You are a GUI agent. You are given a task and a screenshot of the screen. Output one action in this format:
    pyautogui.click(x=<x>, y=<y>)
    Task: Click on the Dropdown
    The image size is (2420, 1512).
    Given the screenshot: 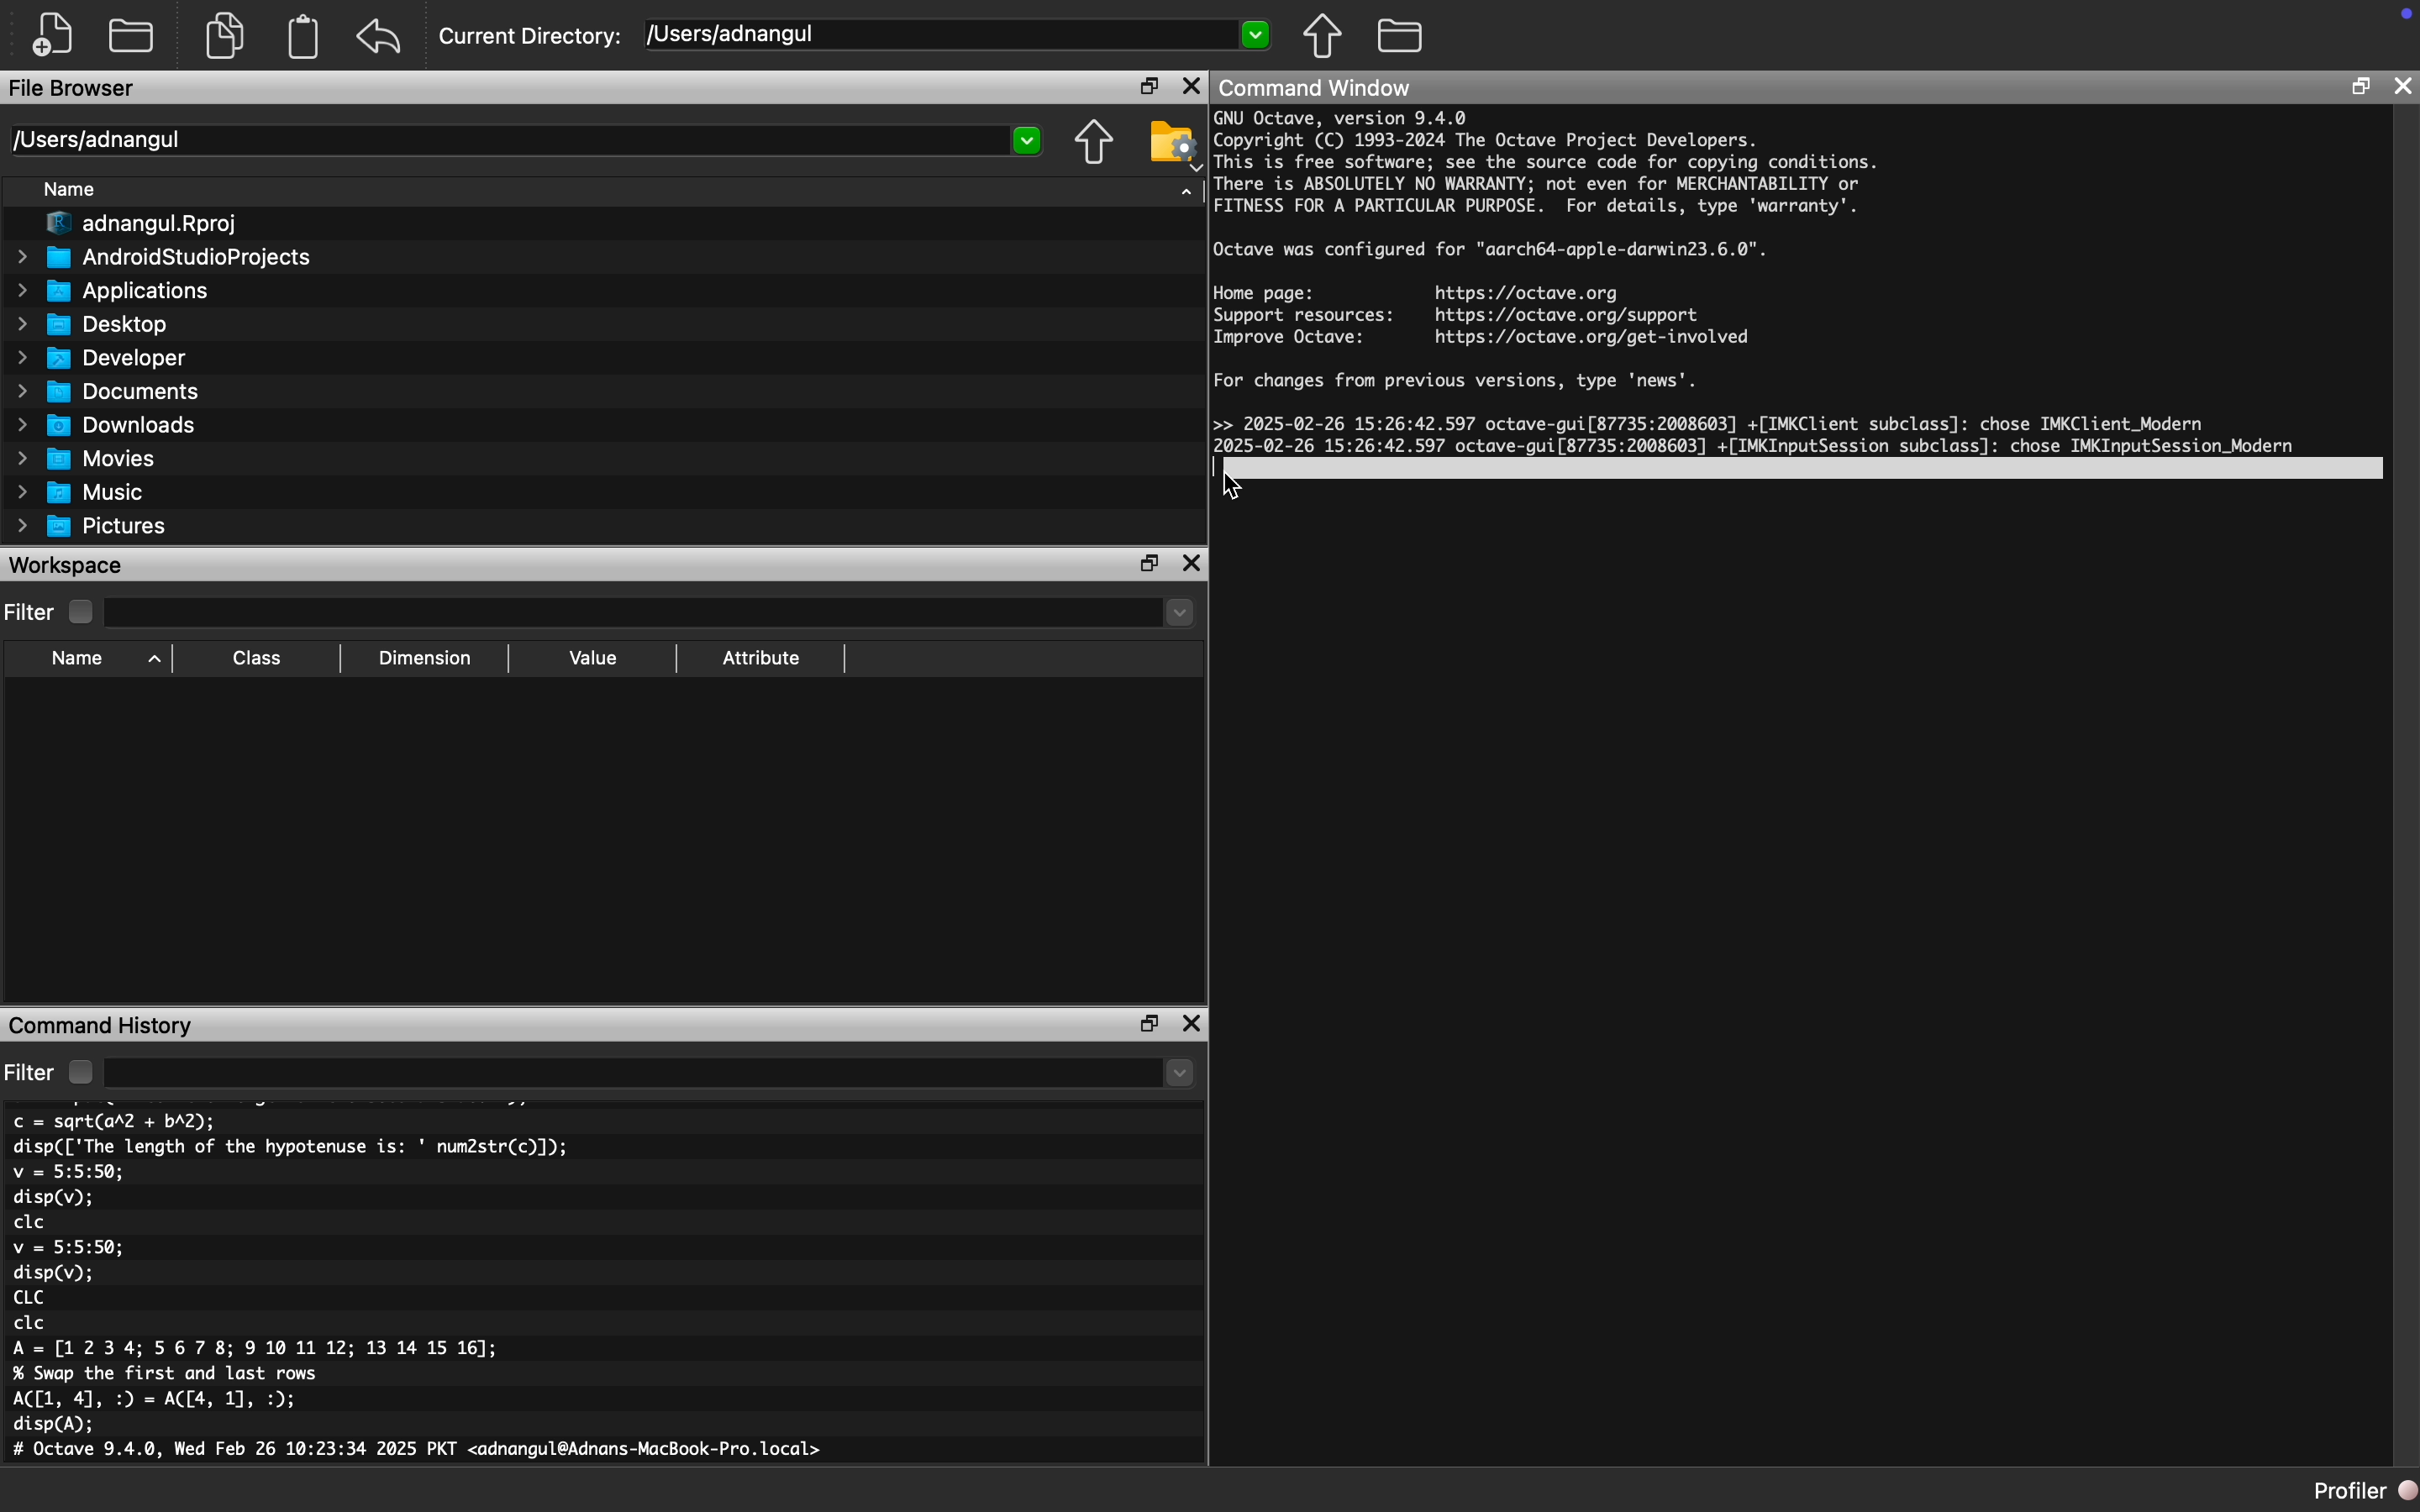 What is the action you would take?
    pyautogui.click(x=655, y=615)
    